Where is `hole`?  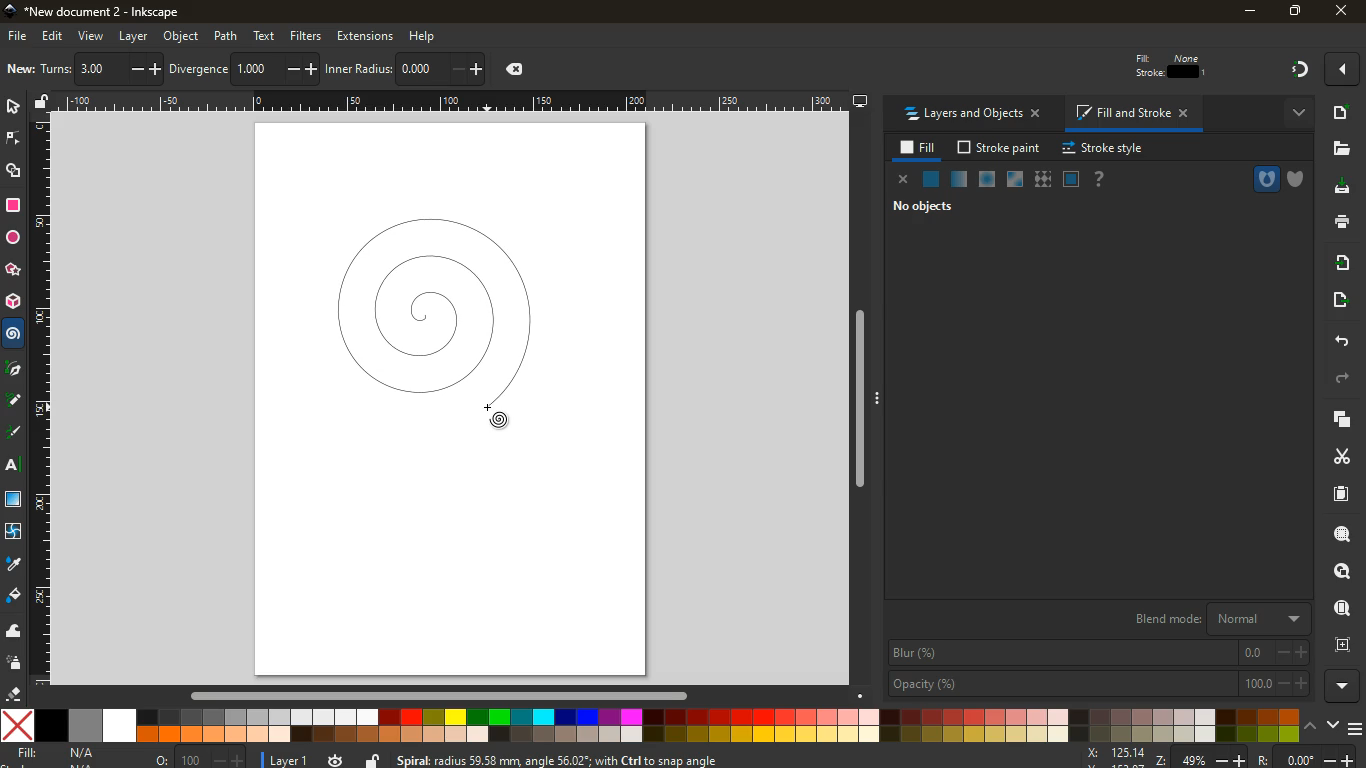
hole is located at coordinates (1257, 179).